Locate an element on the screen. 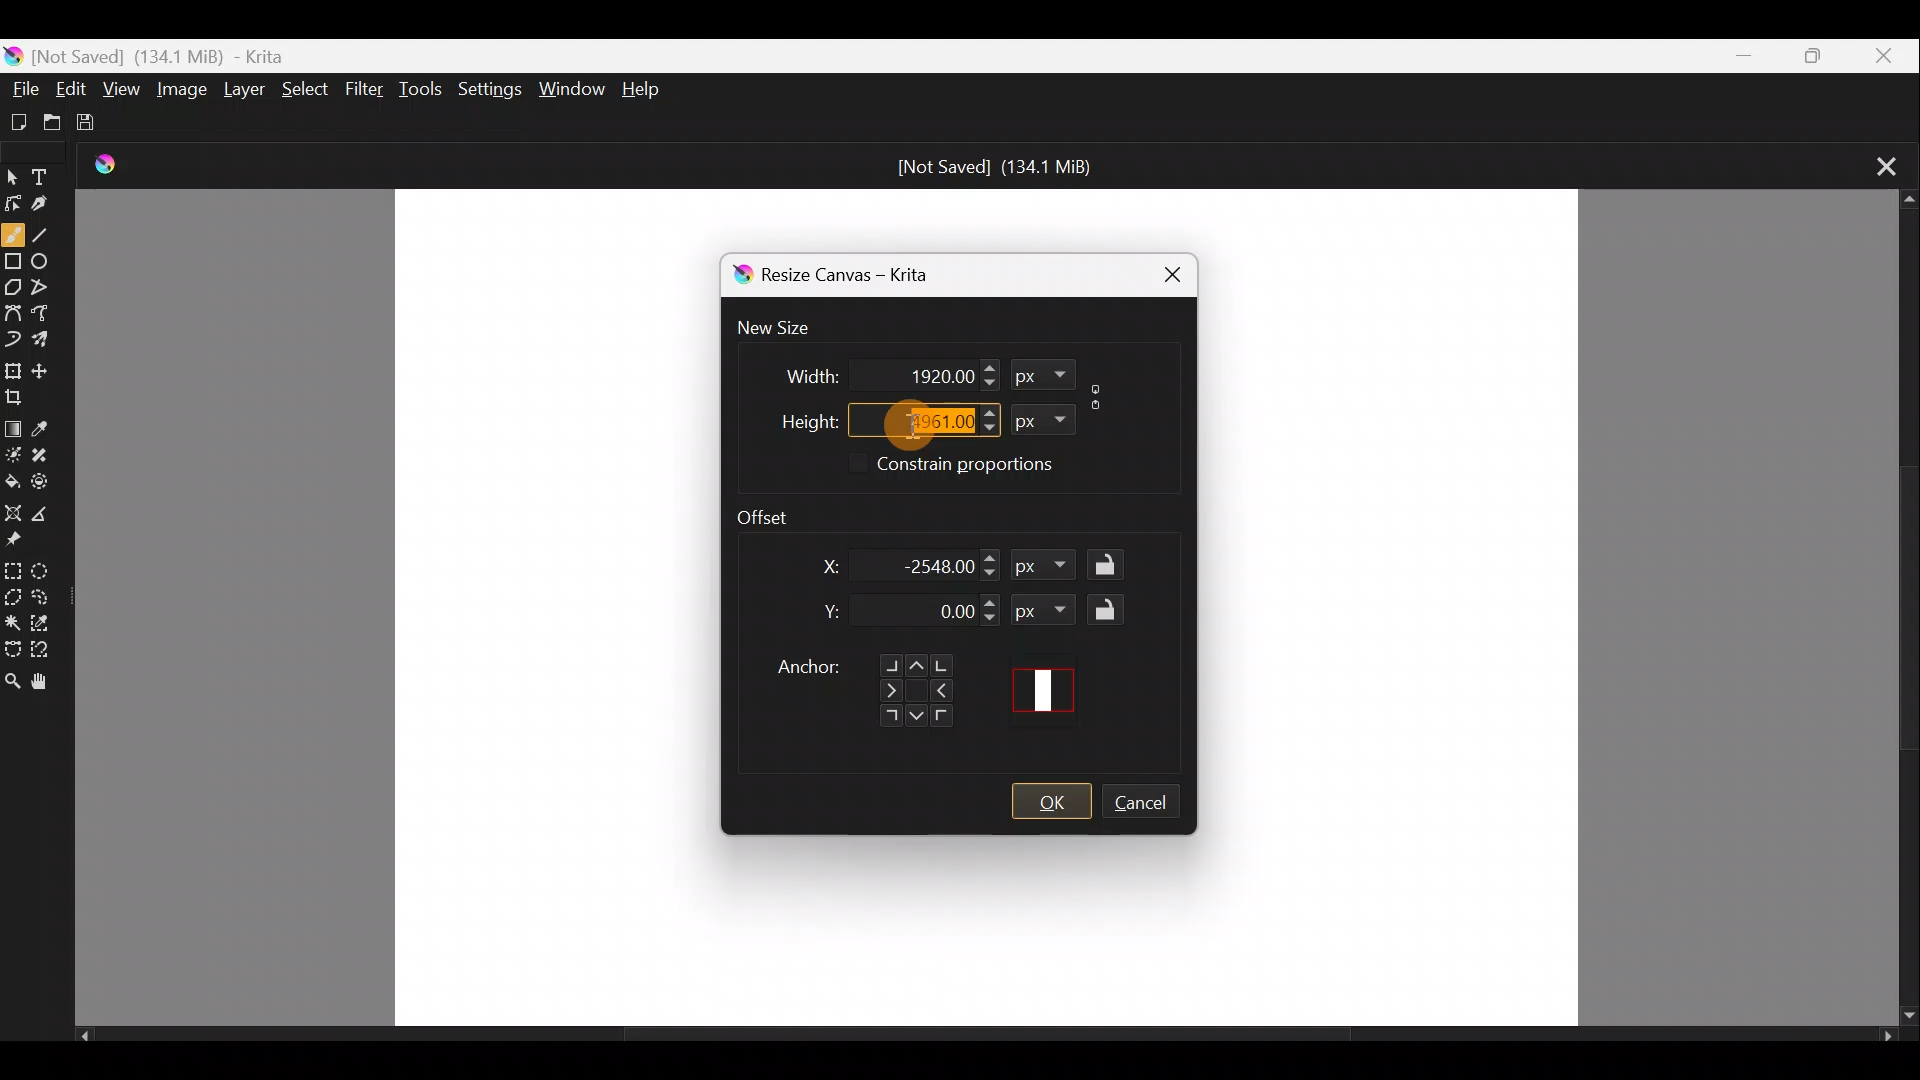 This screenshot has width=1920, height=1080. Sample a colour from the image/current layer is located at coordinates (49, 423).